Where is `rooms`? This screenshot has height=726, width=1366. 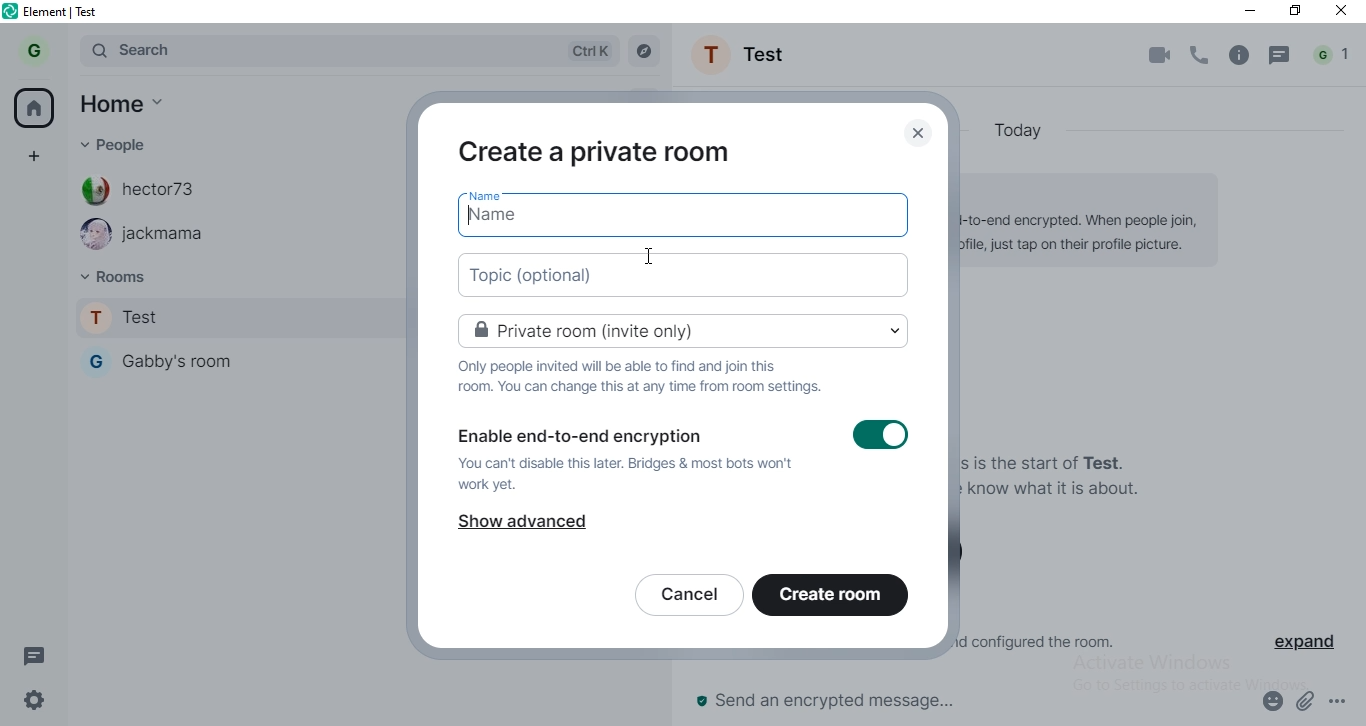
rooms is located at coordinates (133, 275).